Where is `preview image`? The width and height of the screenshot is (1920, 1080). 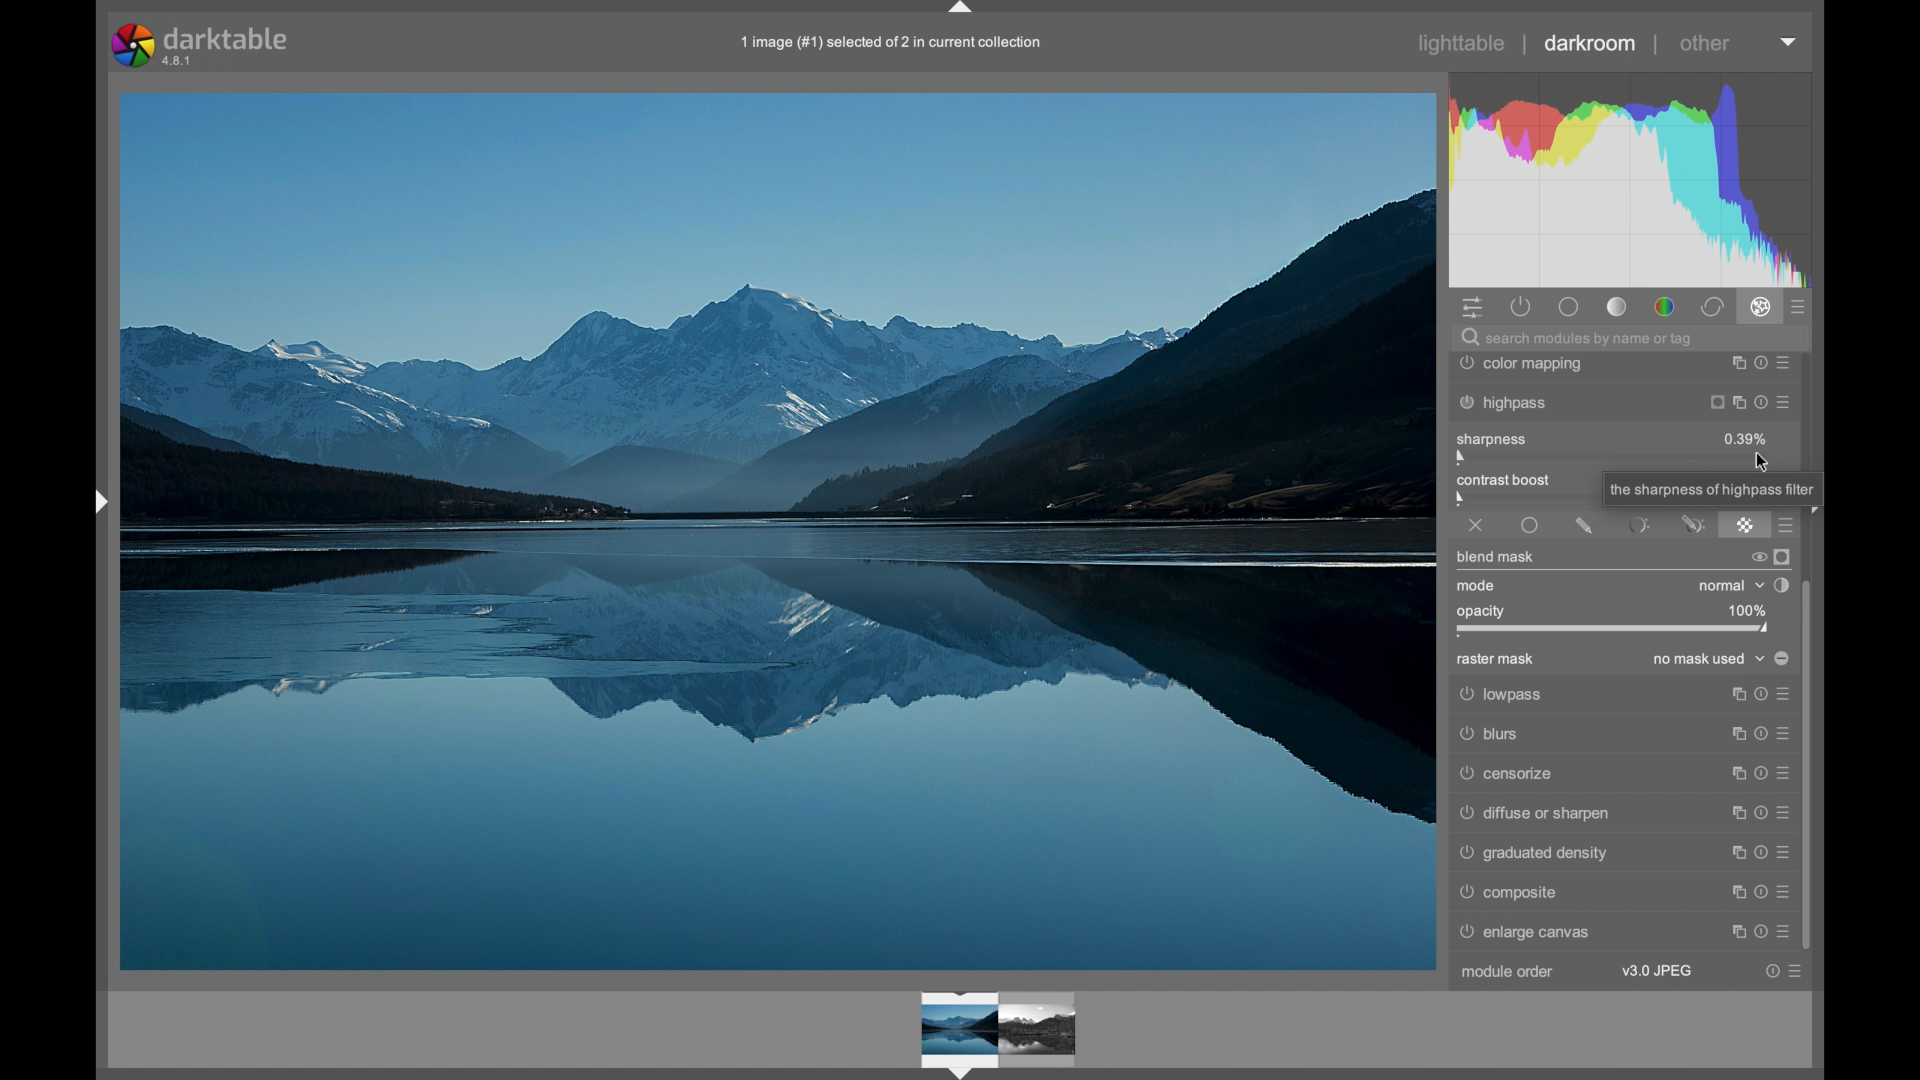
preview image is located at coordinates (1006, 1028).